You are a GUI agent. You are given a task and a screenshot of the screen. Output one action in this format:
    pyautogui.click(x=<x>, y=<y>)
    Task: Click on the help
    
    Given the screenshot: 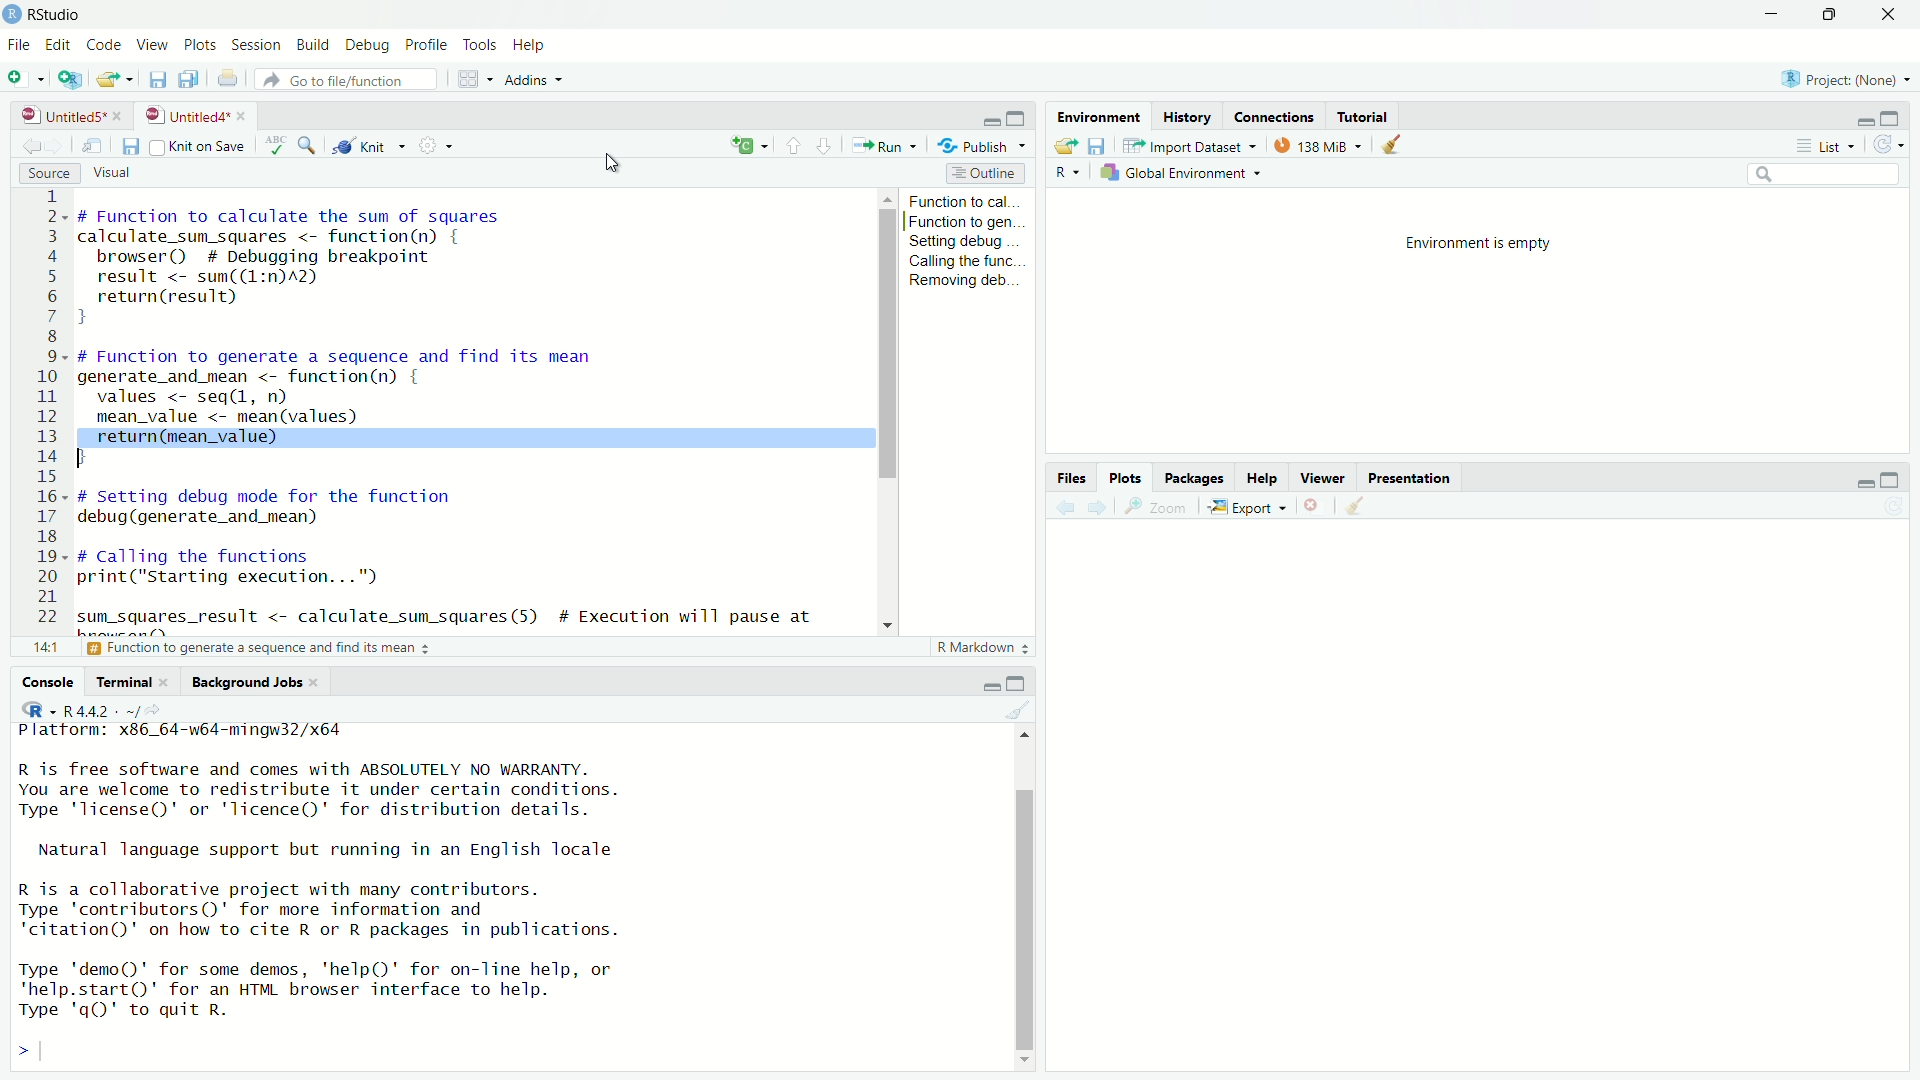 What is the action you would take?
    pyautogui.click(x=532, y=43)
    